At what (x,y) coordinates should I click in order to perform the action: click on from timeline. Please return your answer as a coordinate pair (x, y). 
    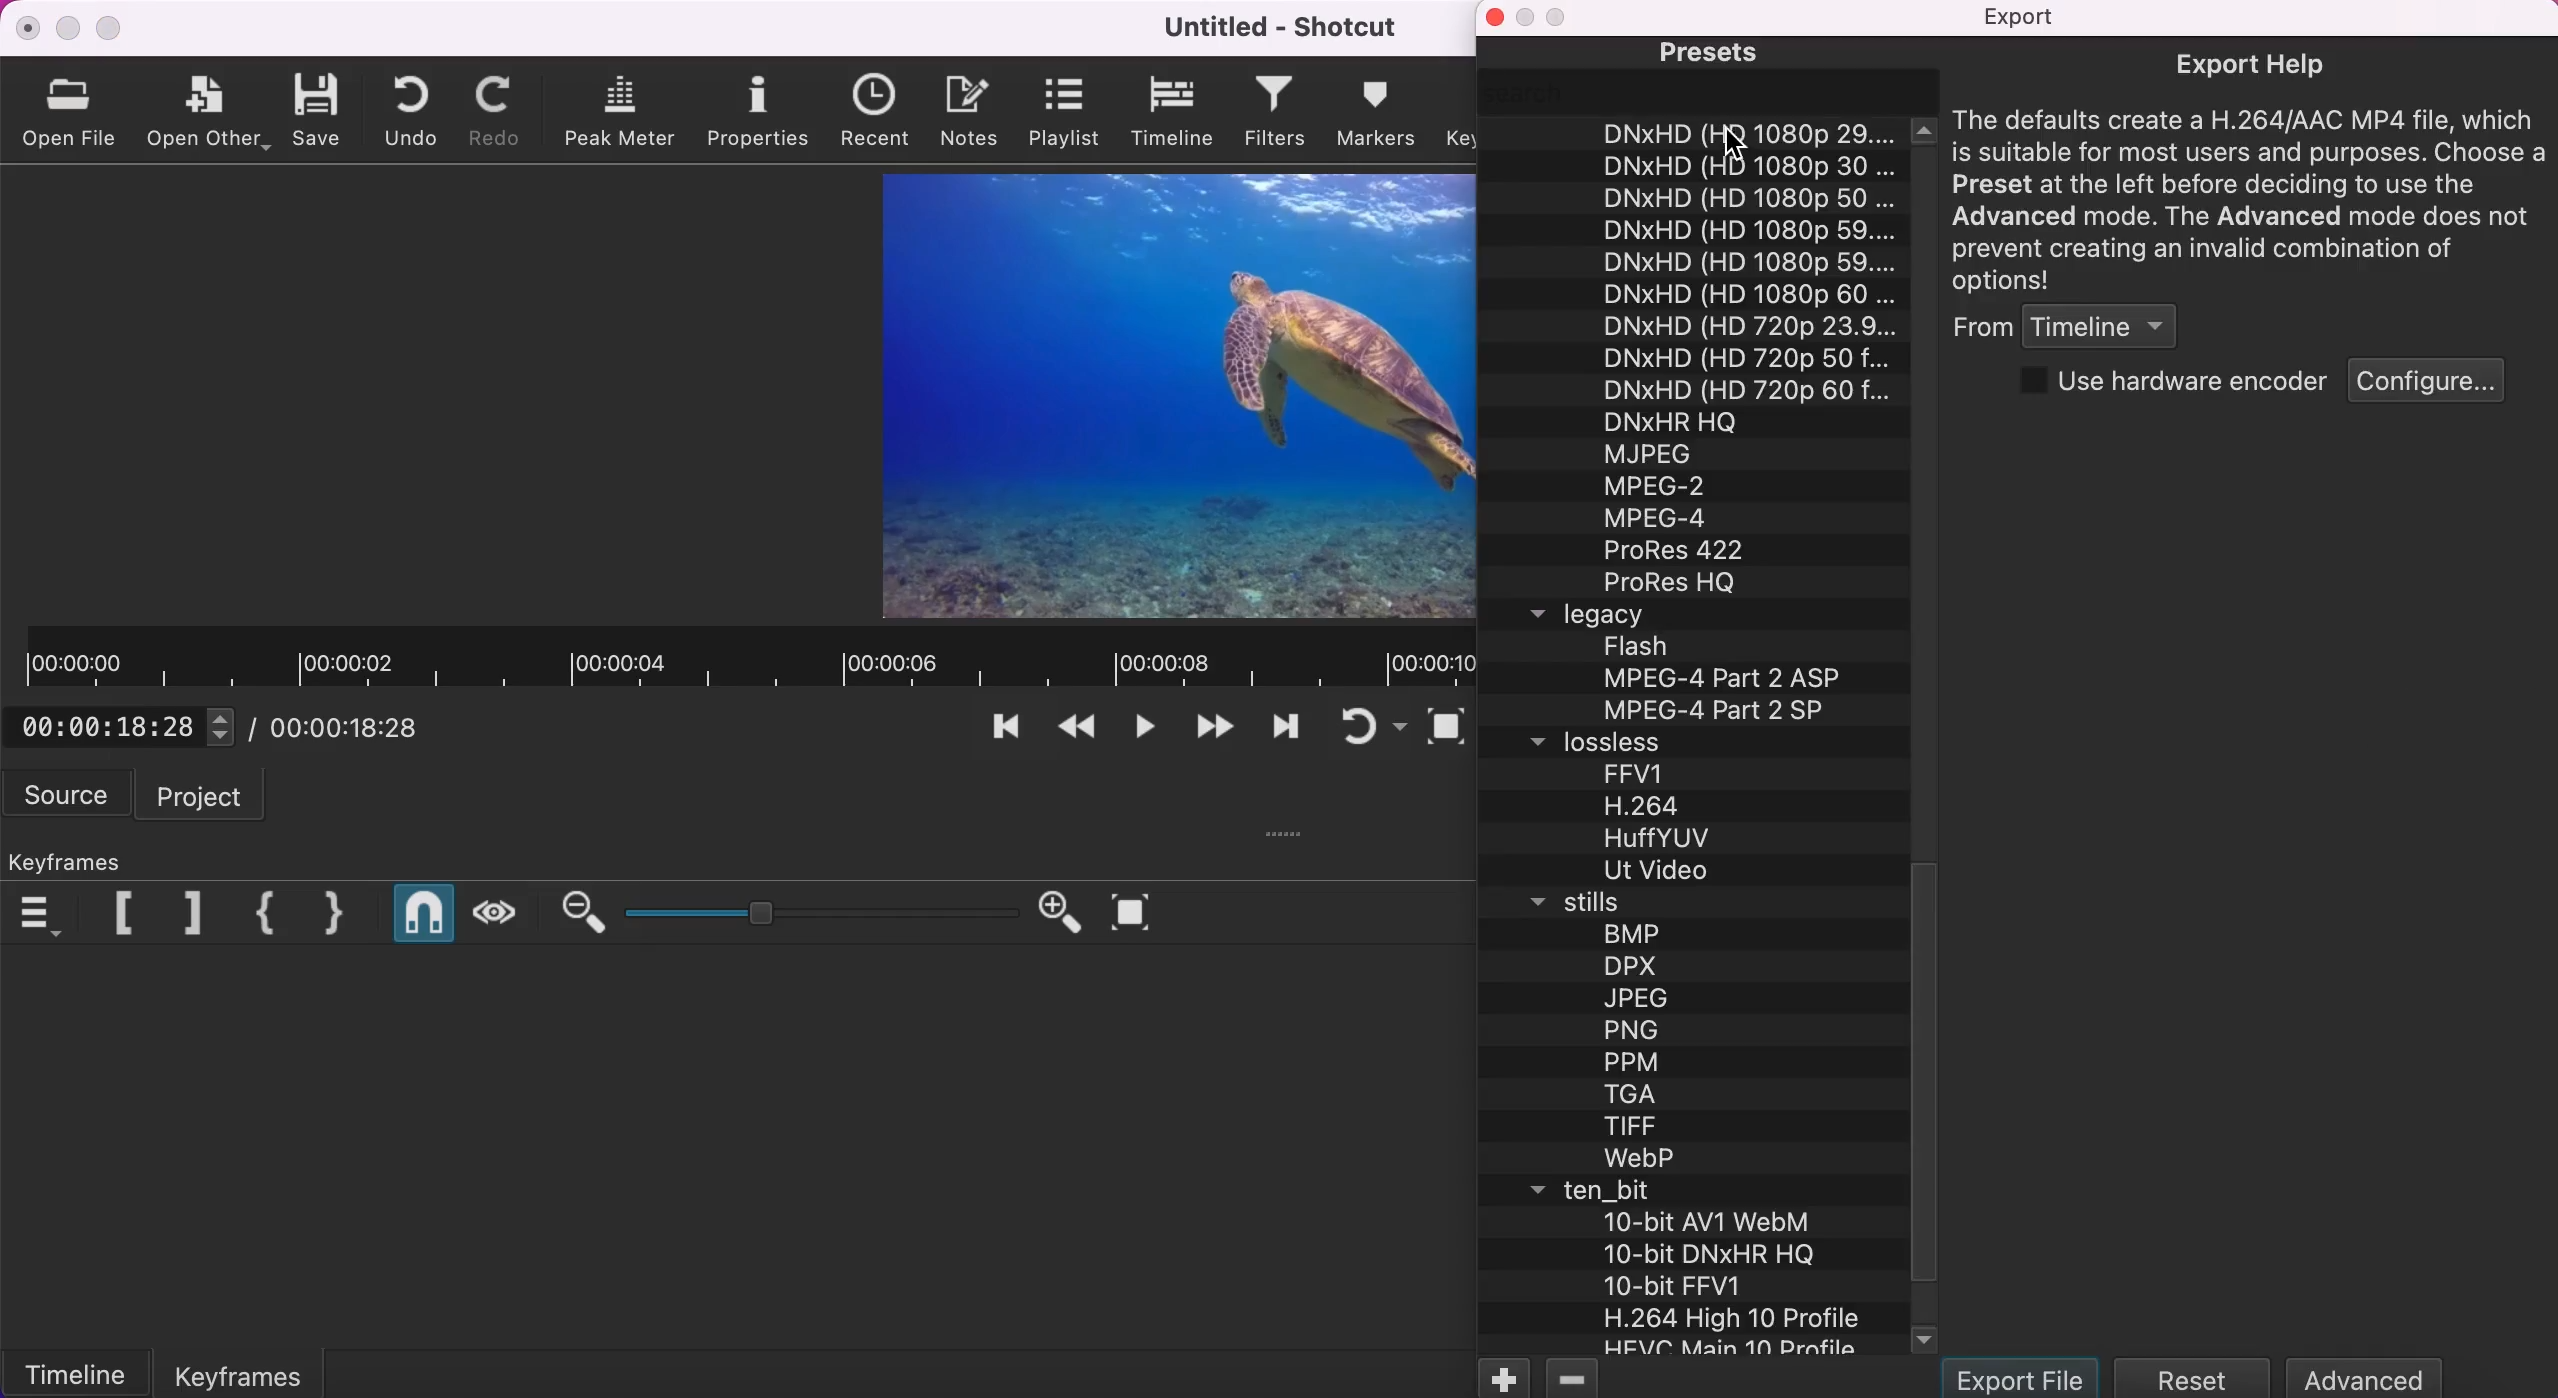
    Looking at the image, I should click on (2064, 326).